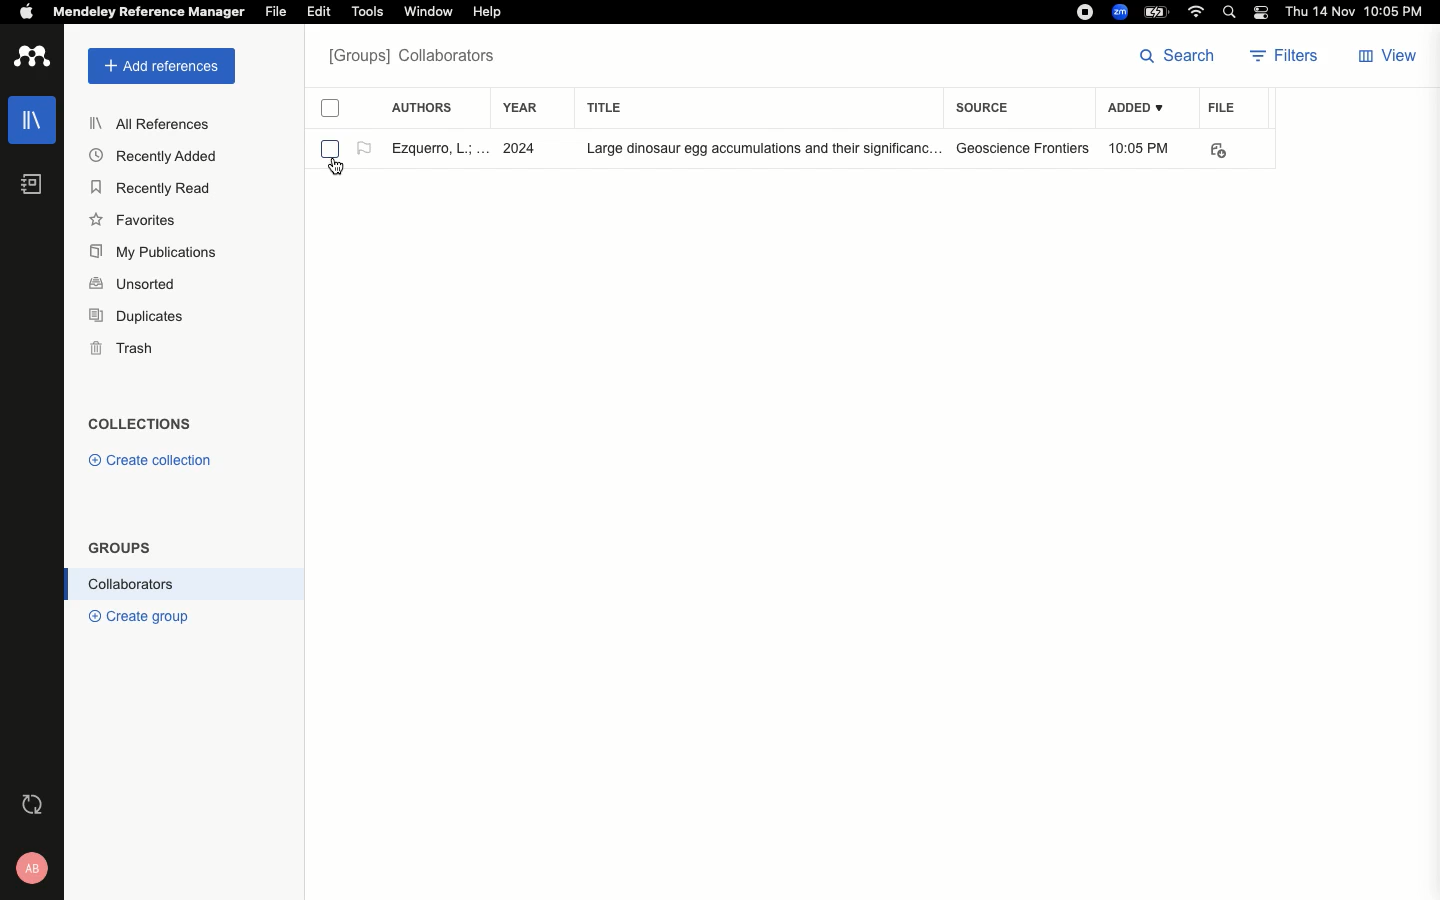  What do you see at coordinates (35, 120) in the screenshot?
I see `Library` at bounding box center [35, 120].